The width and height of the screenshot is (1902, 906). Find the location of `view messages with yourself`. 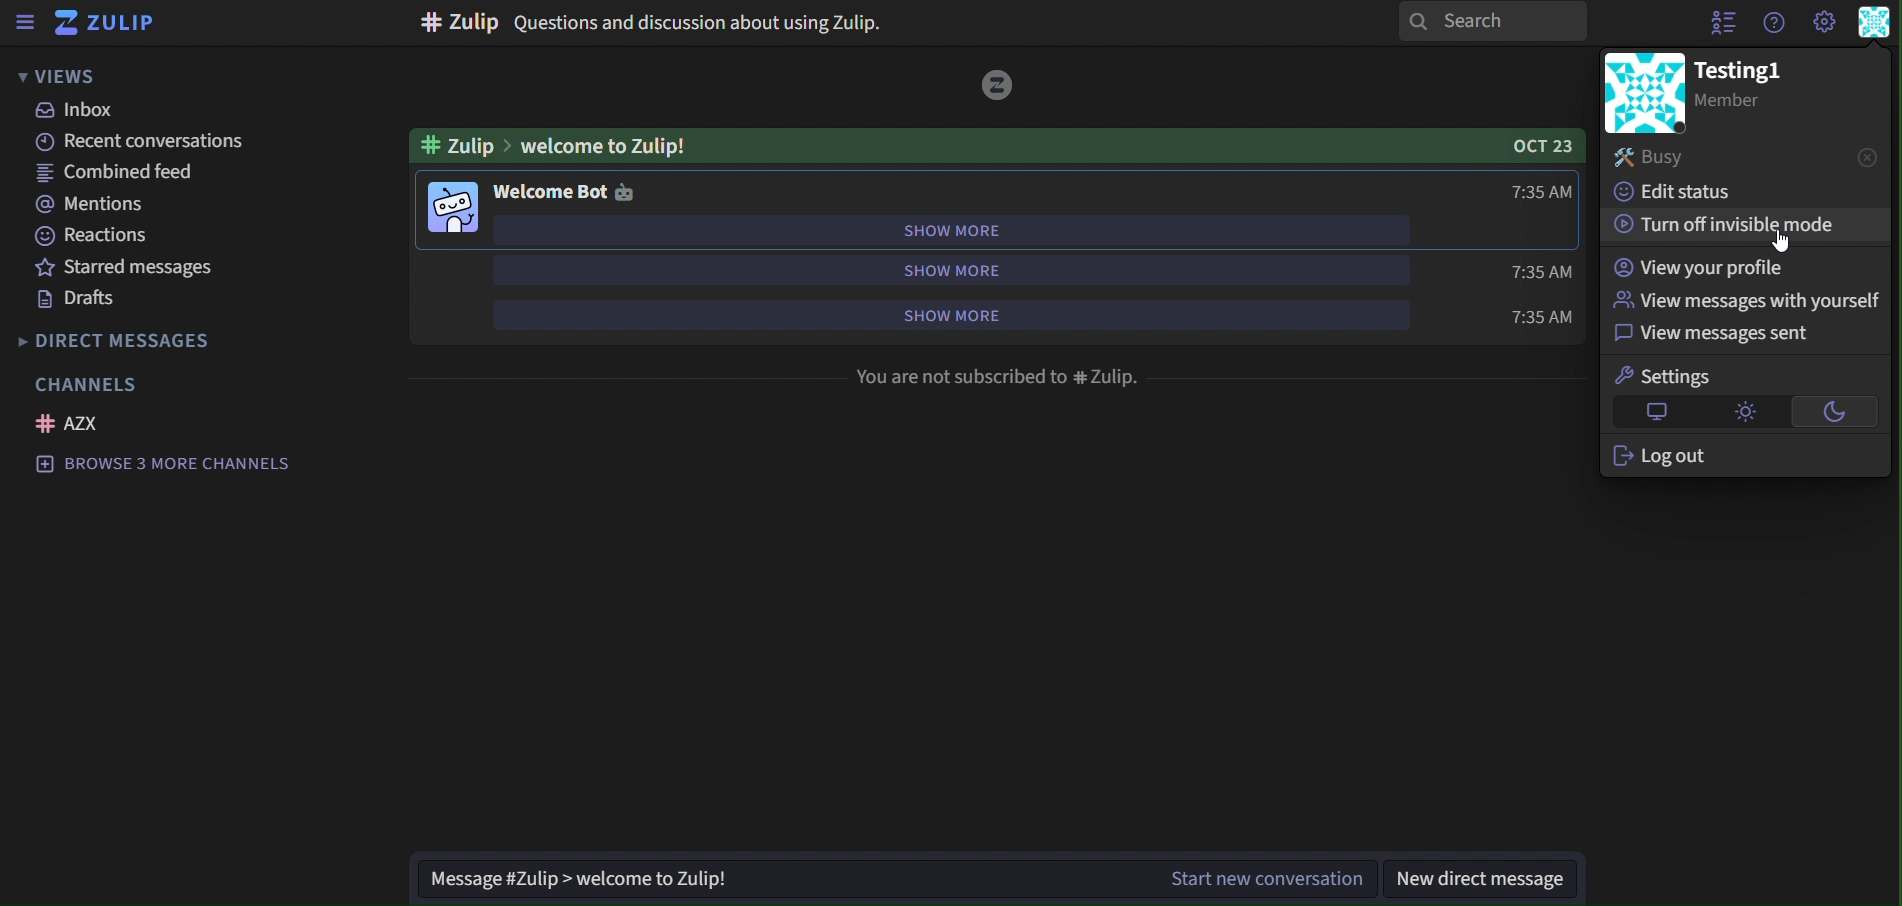

view messages with yourself is located at coordinates (1745, 300).